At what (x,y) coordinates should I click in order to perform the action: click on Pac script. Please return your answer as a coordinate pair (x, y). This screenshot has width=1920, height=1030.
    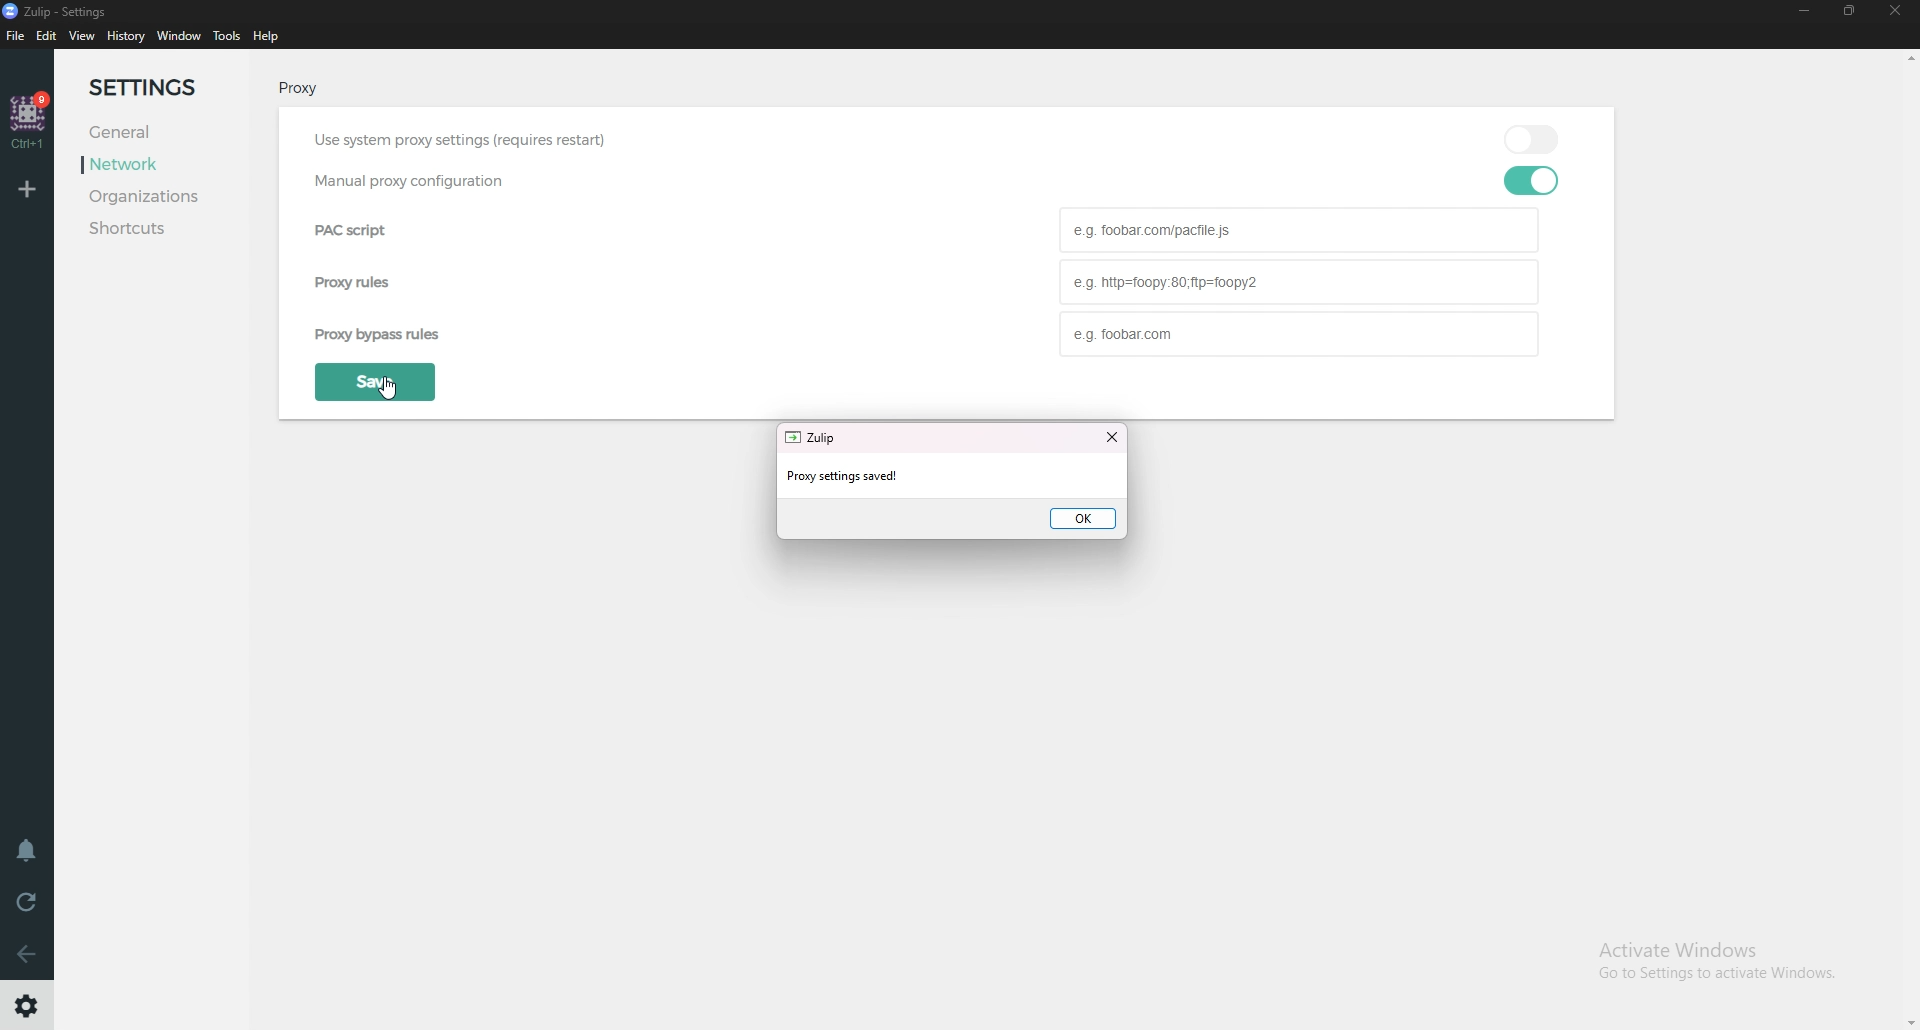
    Looking at the image, I should click on (1303, 230).